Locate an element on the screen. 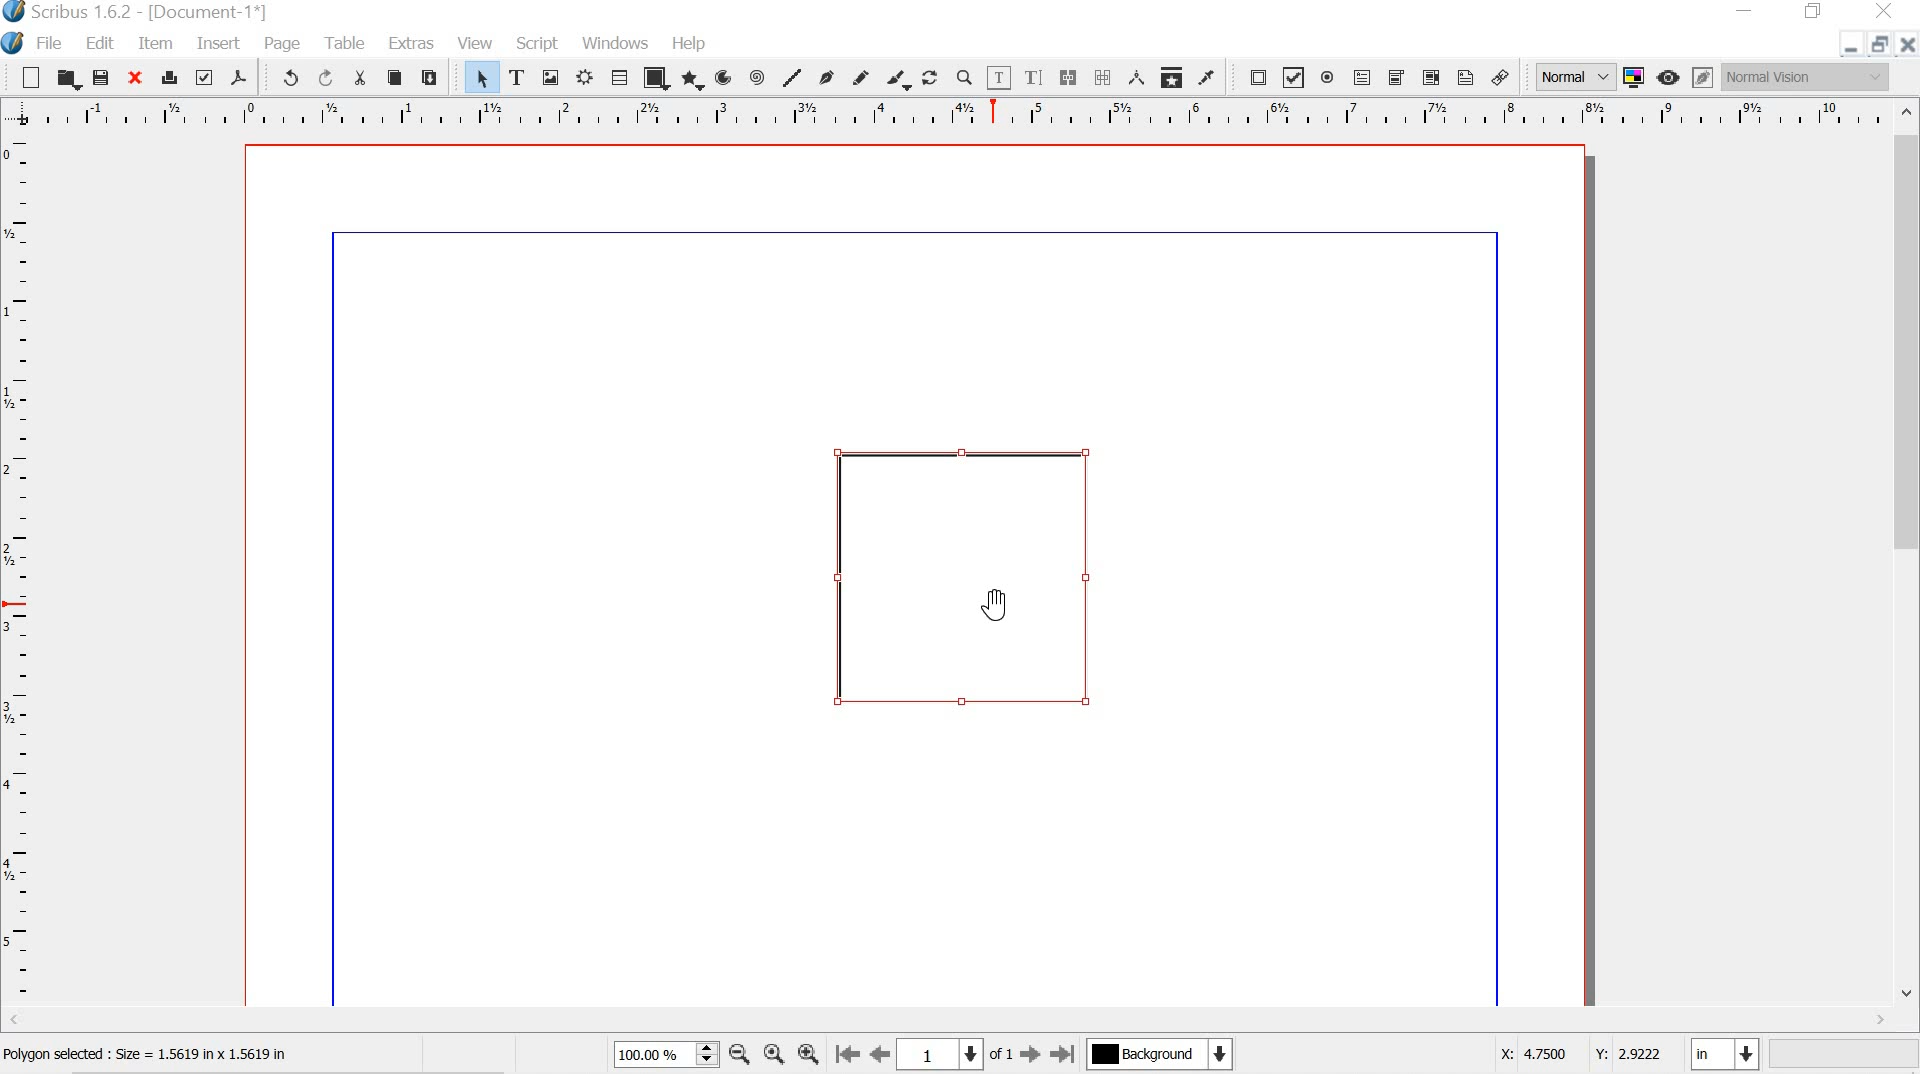  background is located at coordinates (1169, 1055).